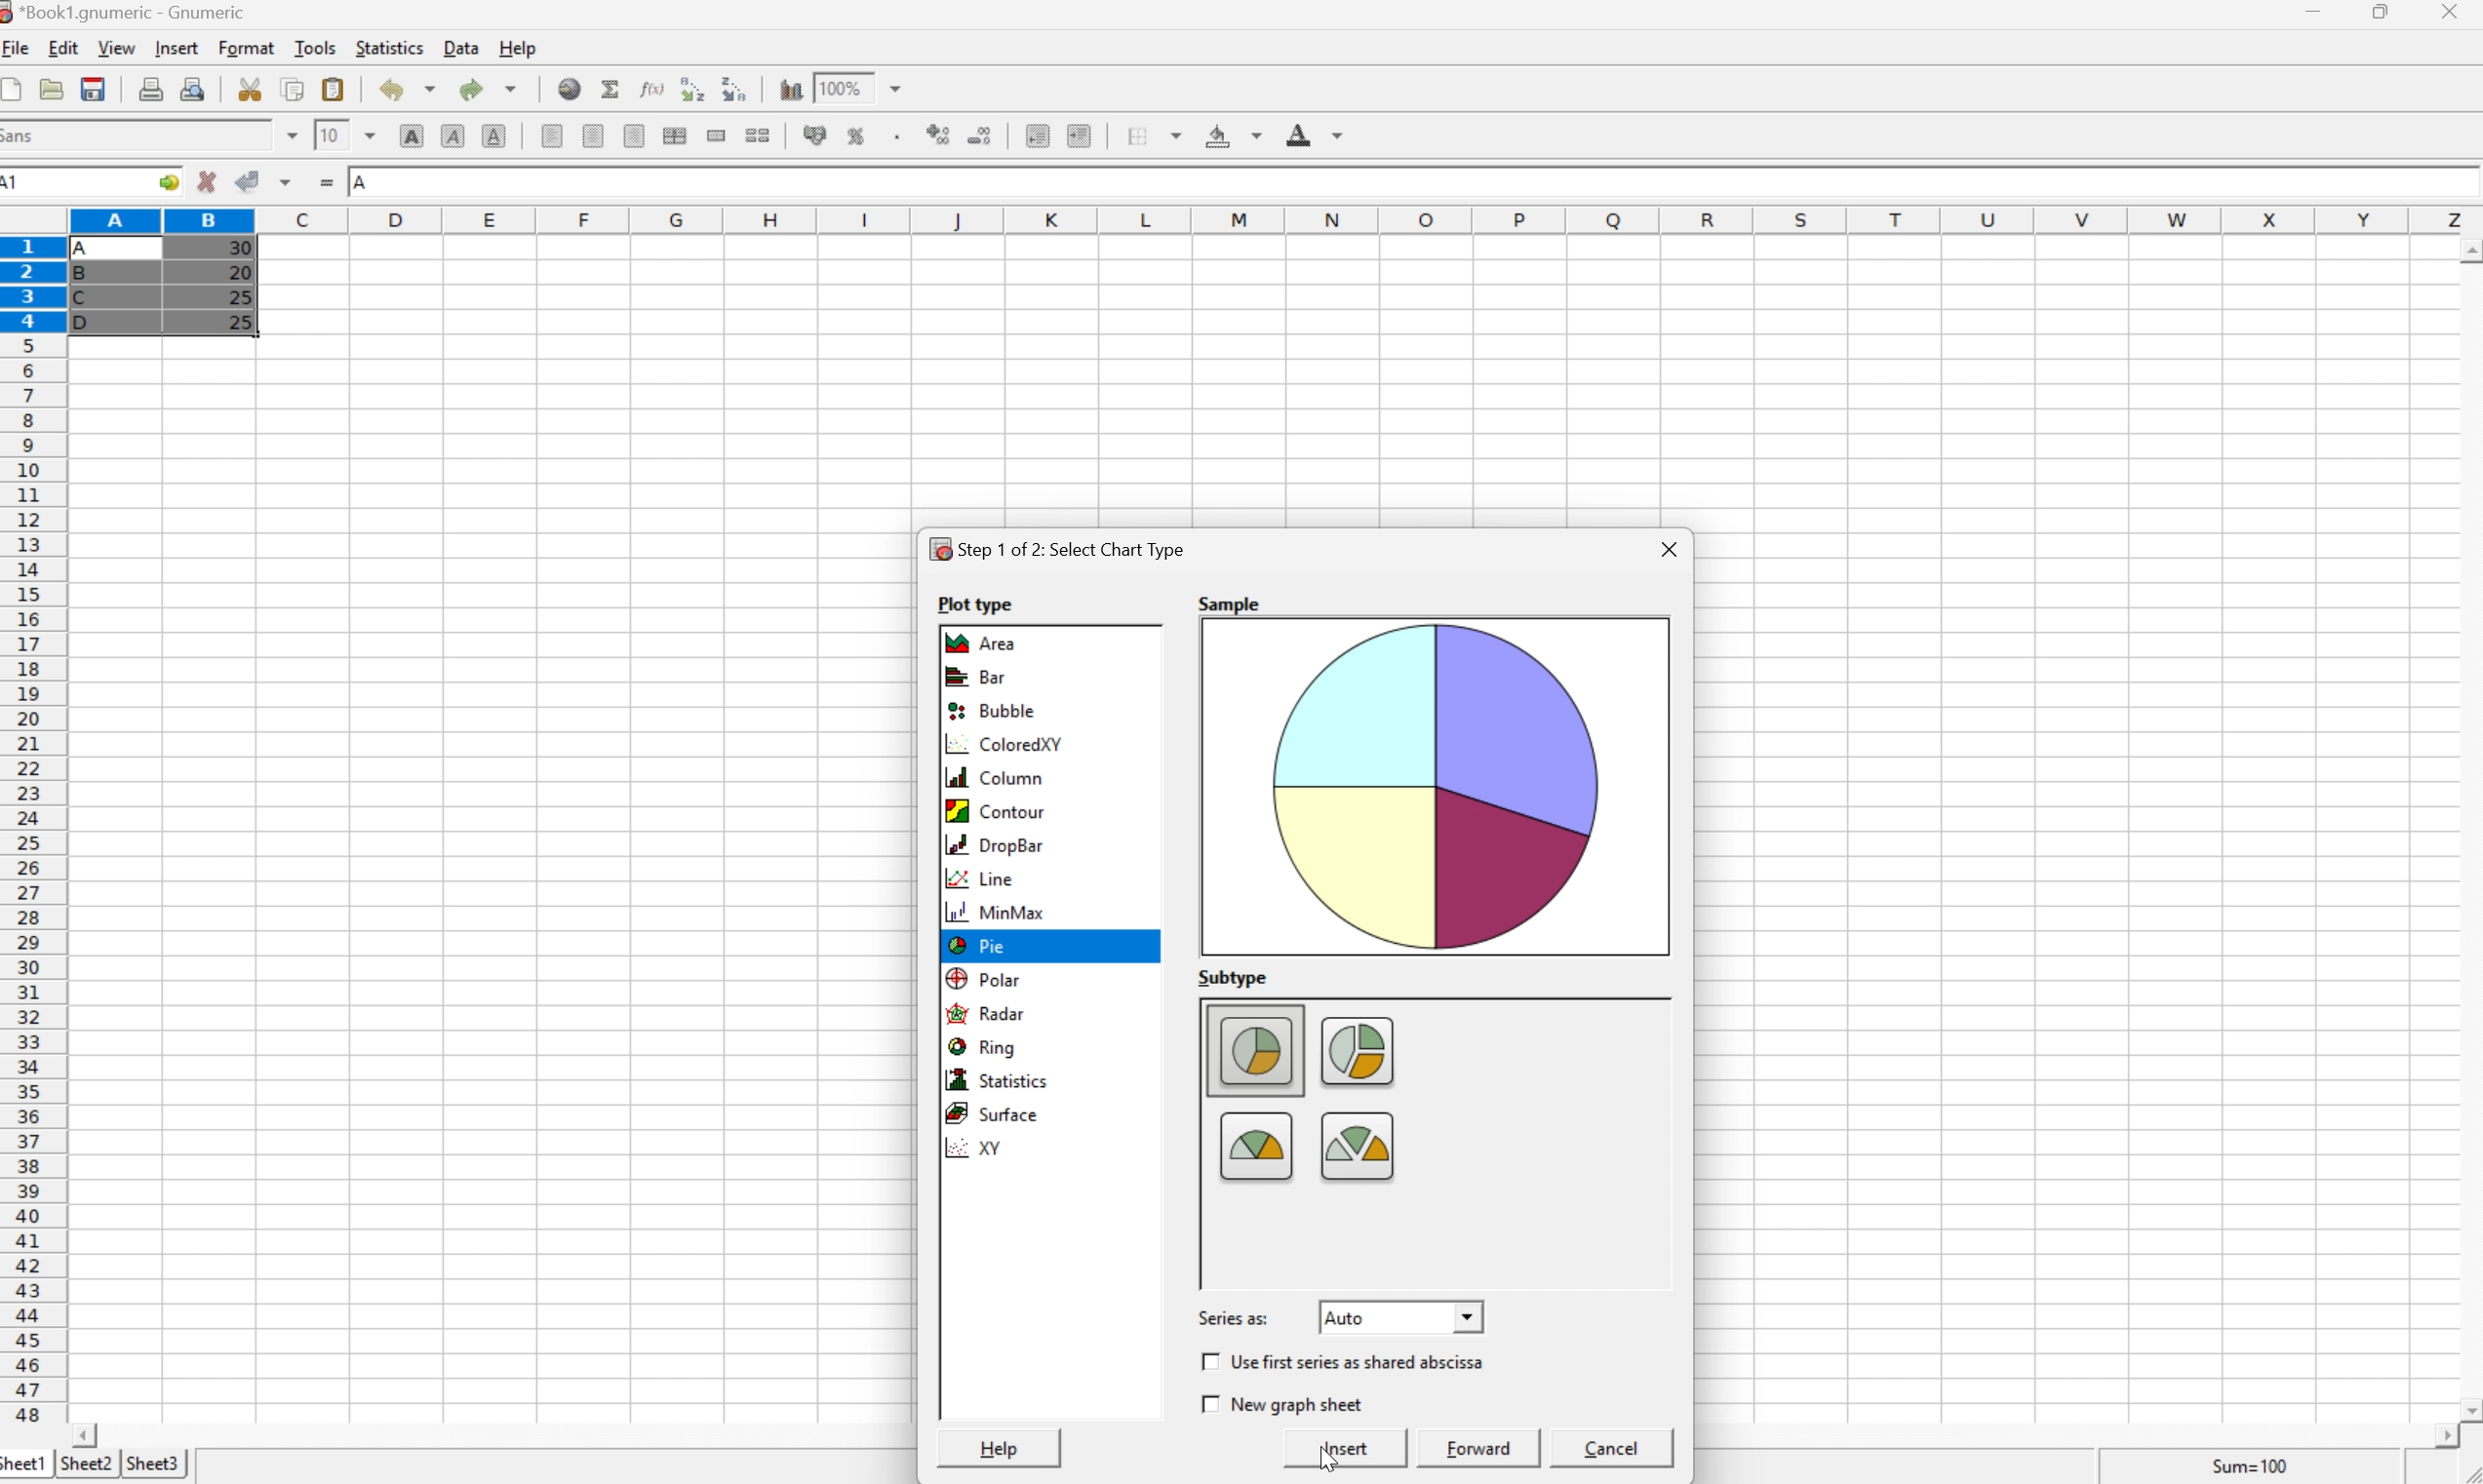  Describe the element at coordinates (89, 1434) in the screenshot. I see `Scroll Left` at that location.